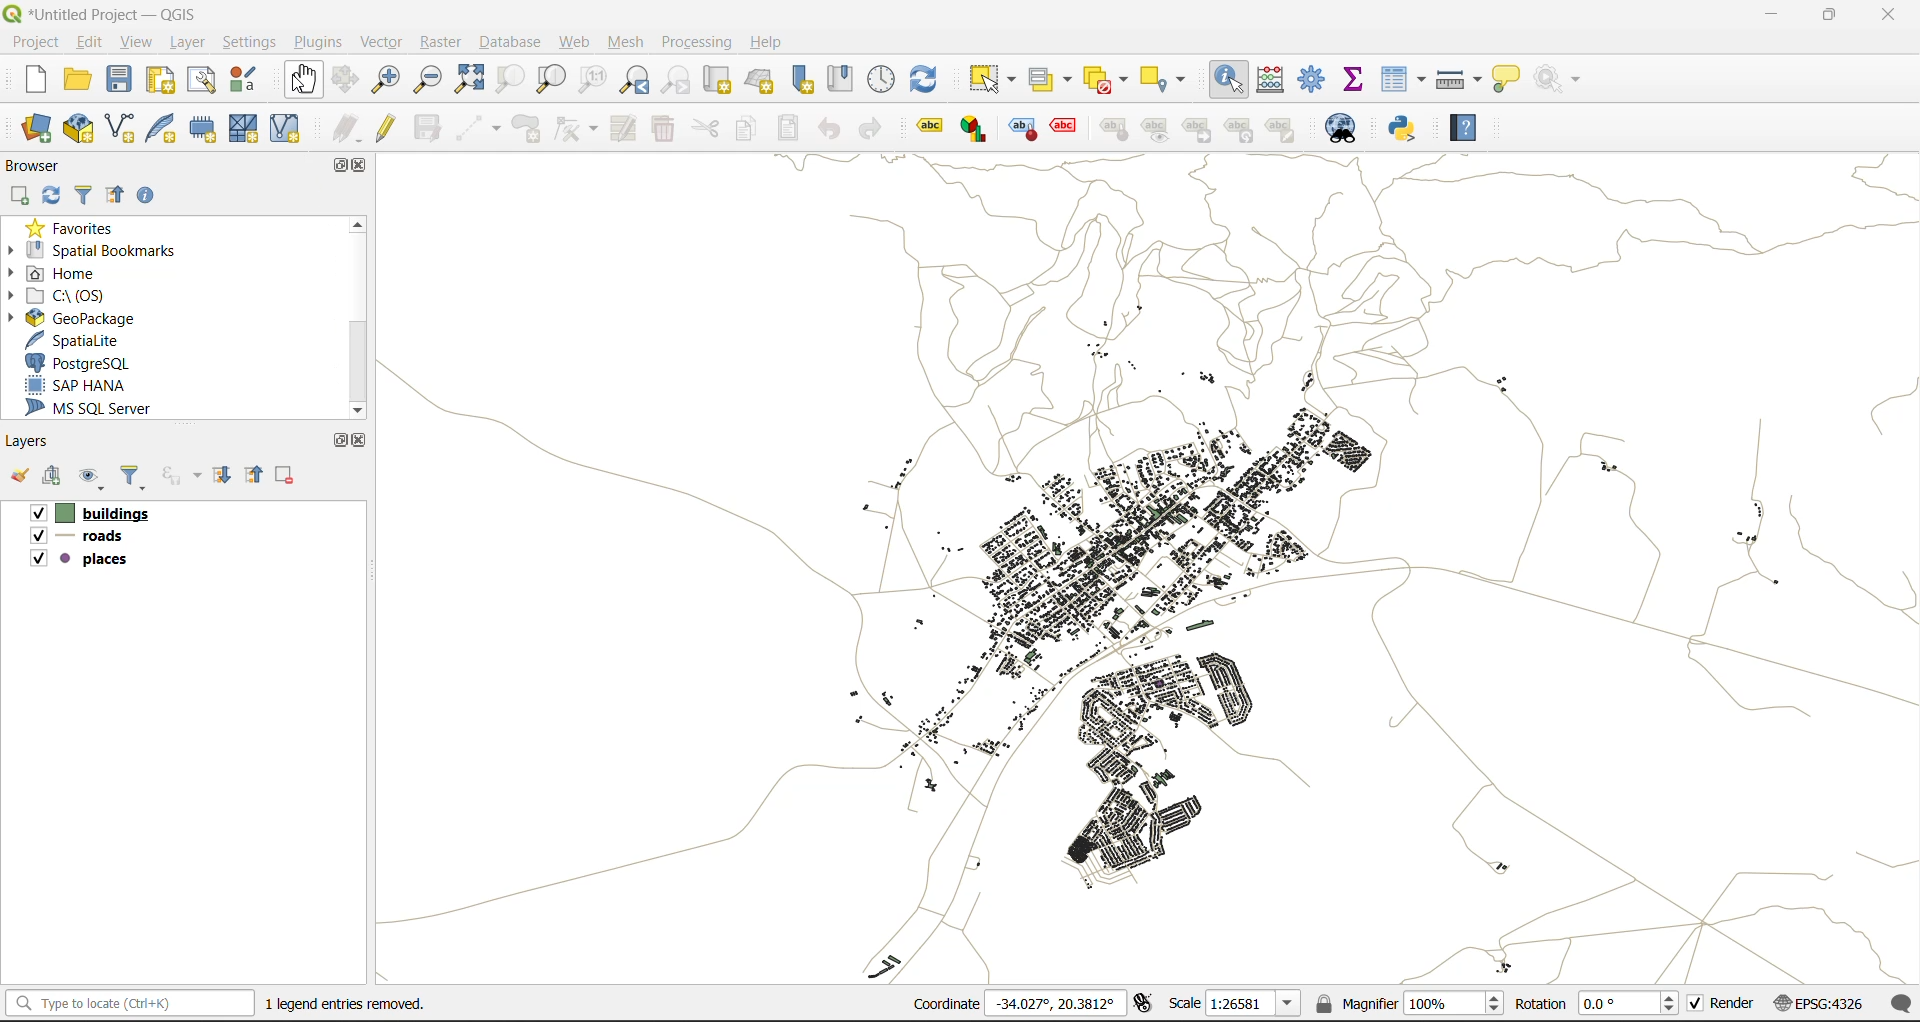 This screenshot has height=1022, width=1920. Describe the element at coordinates (696, 43) in the screenshot. I see `processing` at that location.